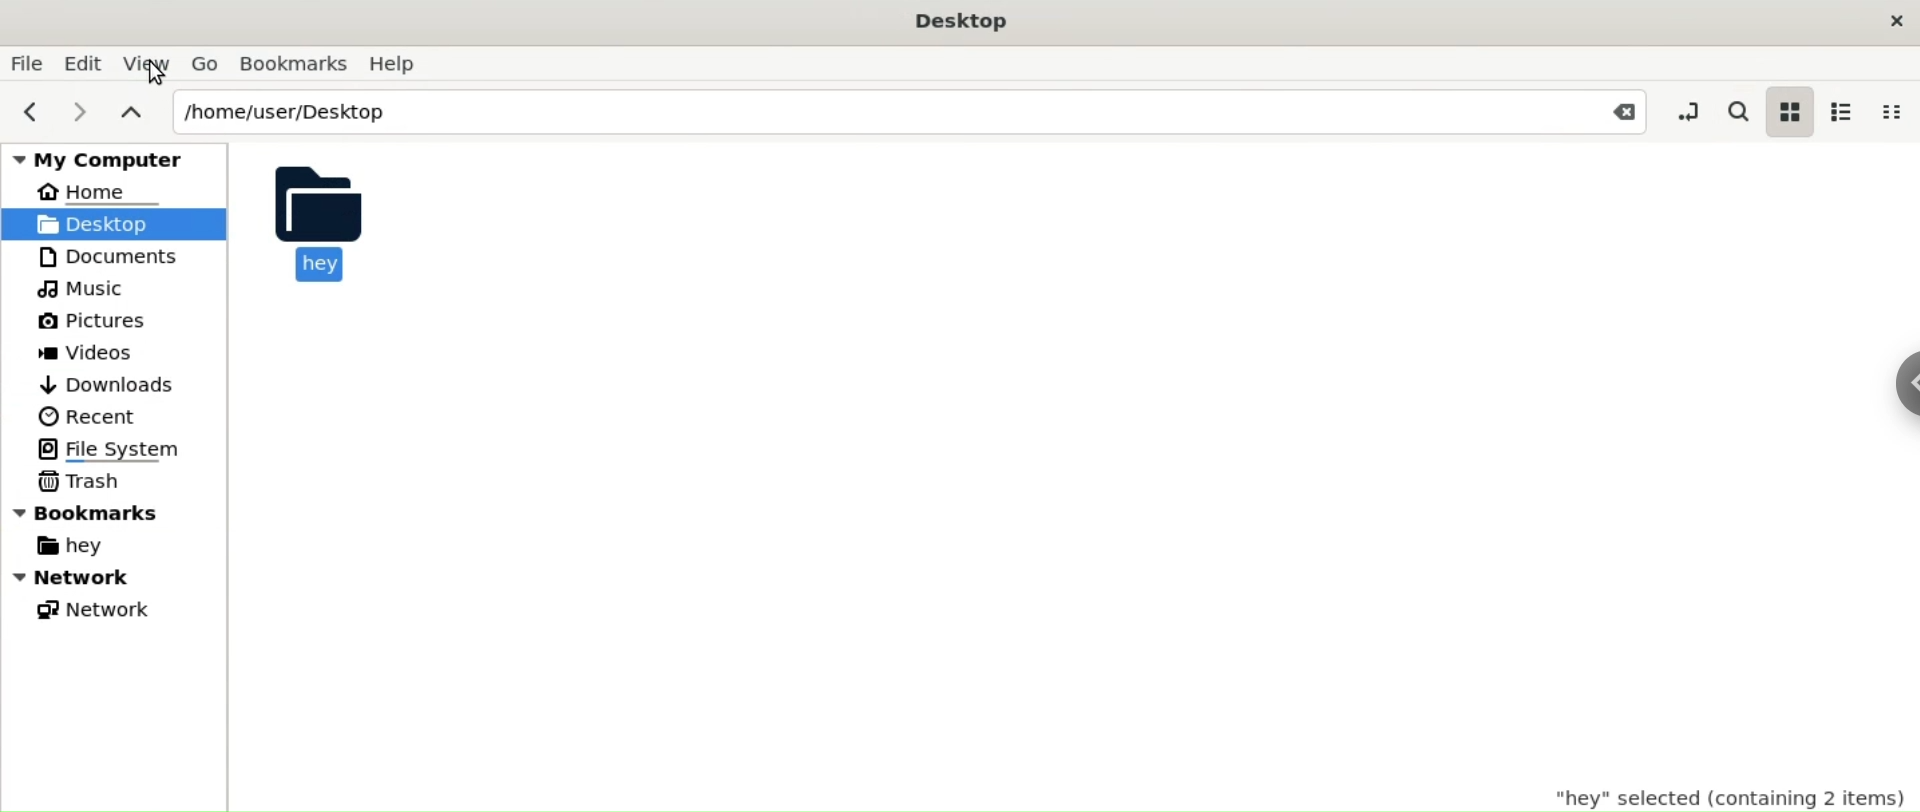 The height and width of the screenshot is (812, 1920). I want to click on Network, so click(94, 612).